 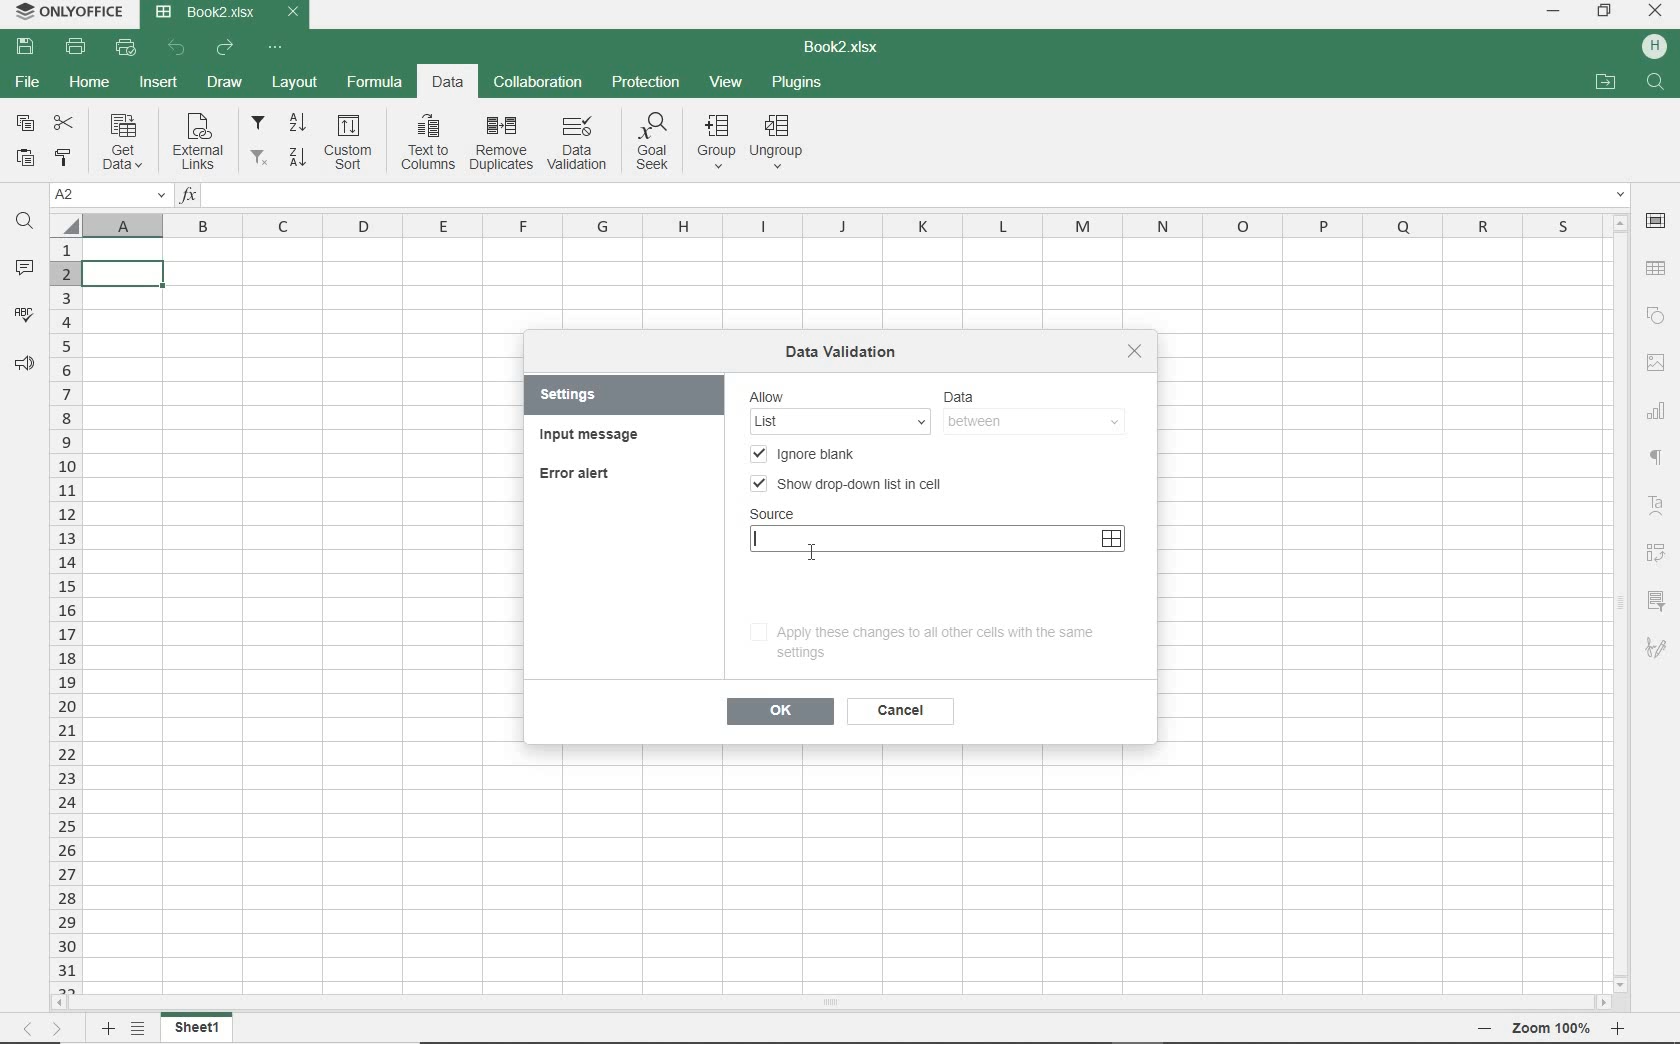 I want to click on external links, so click(x=201, y=145).